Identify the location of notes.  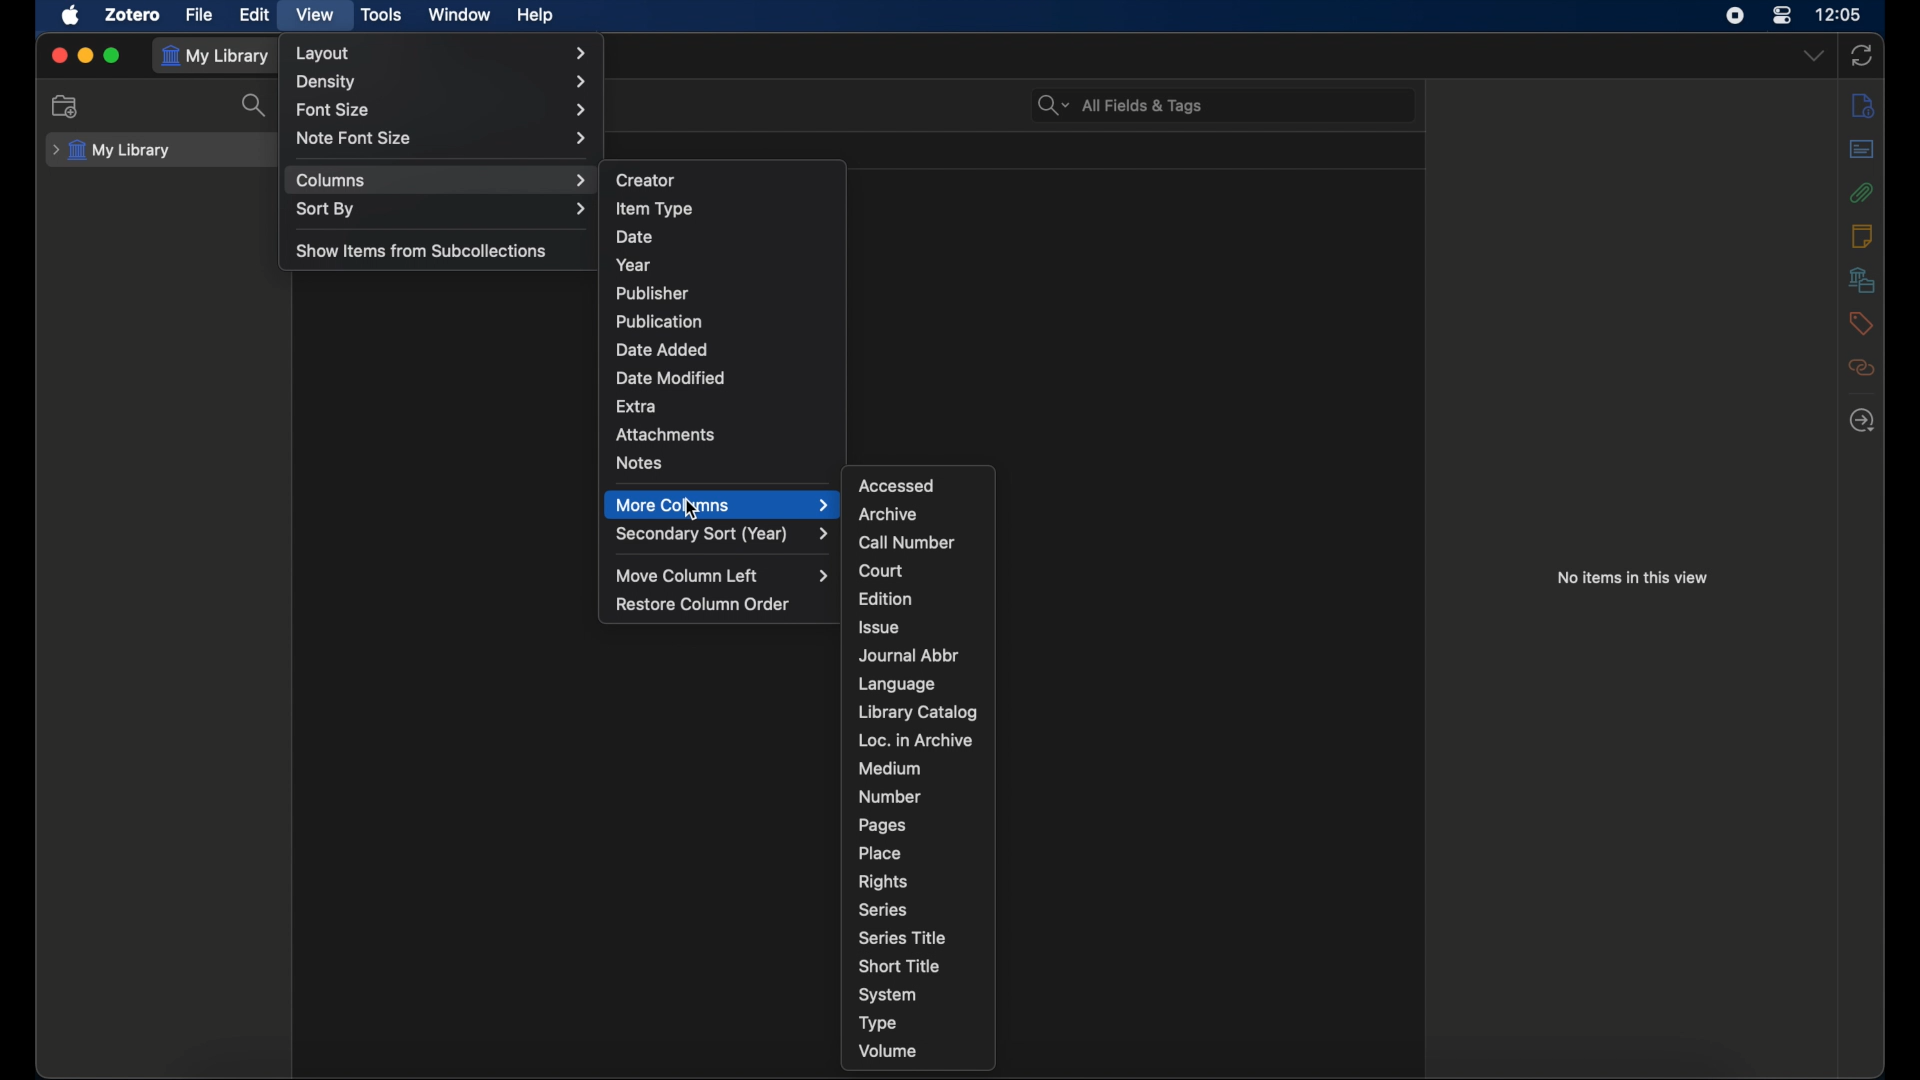
(638, 462).